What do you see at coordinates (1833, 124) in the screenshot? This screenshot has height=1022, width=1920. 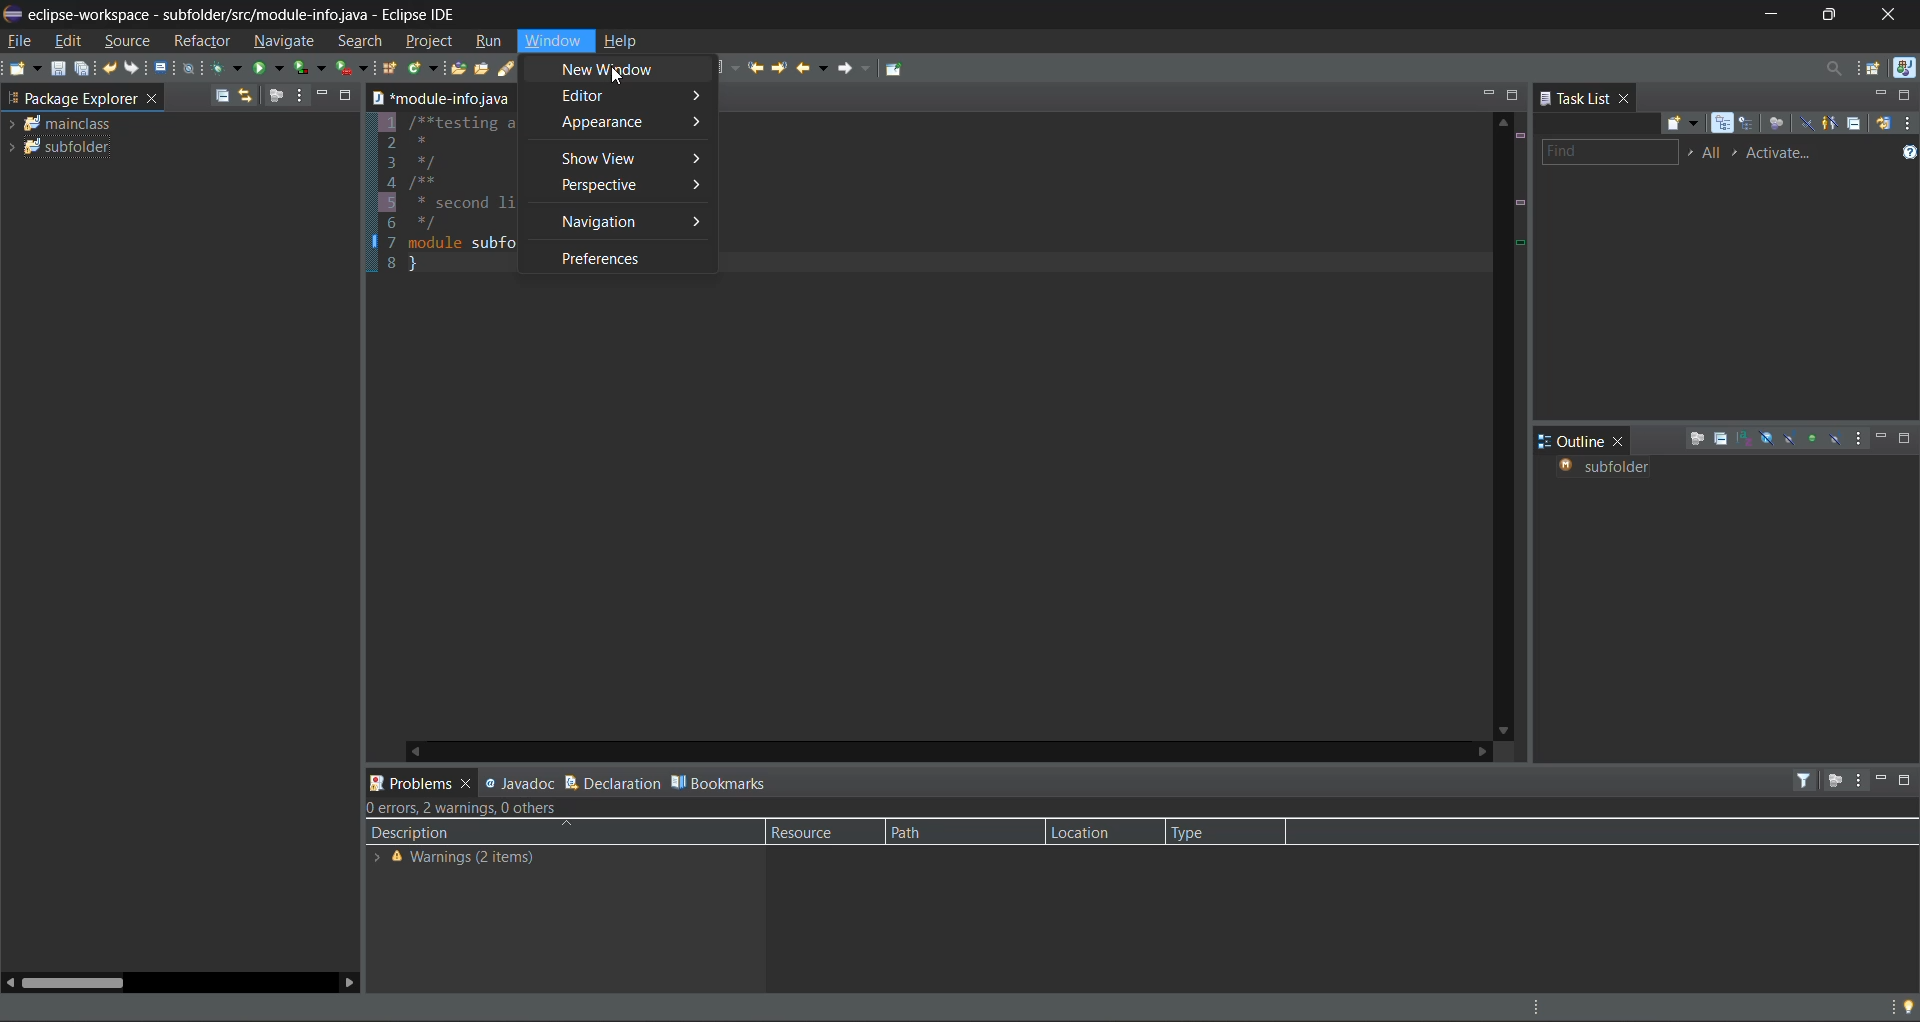 I see `show only my tasks` at bounding box center [1833, 124].